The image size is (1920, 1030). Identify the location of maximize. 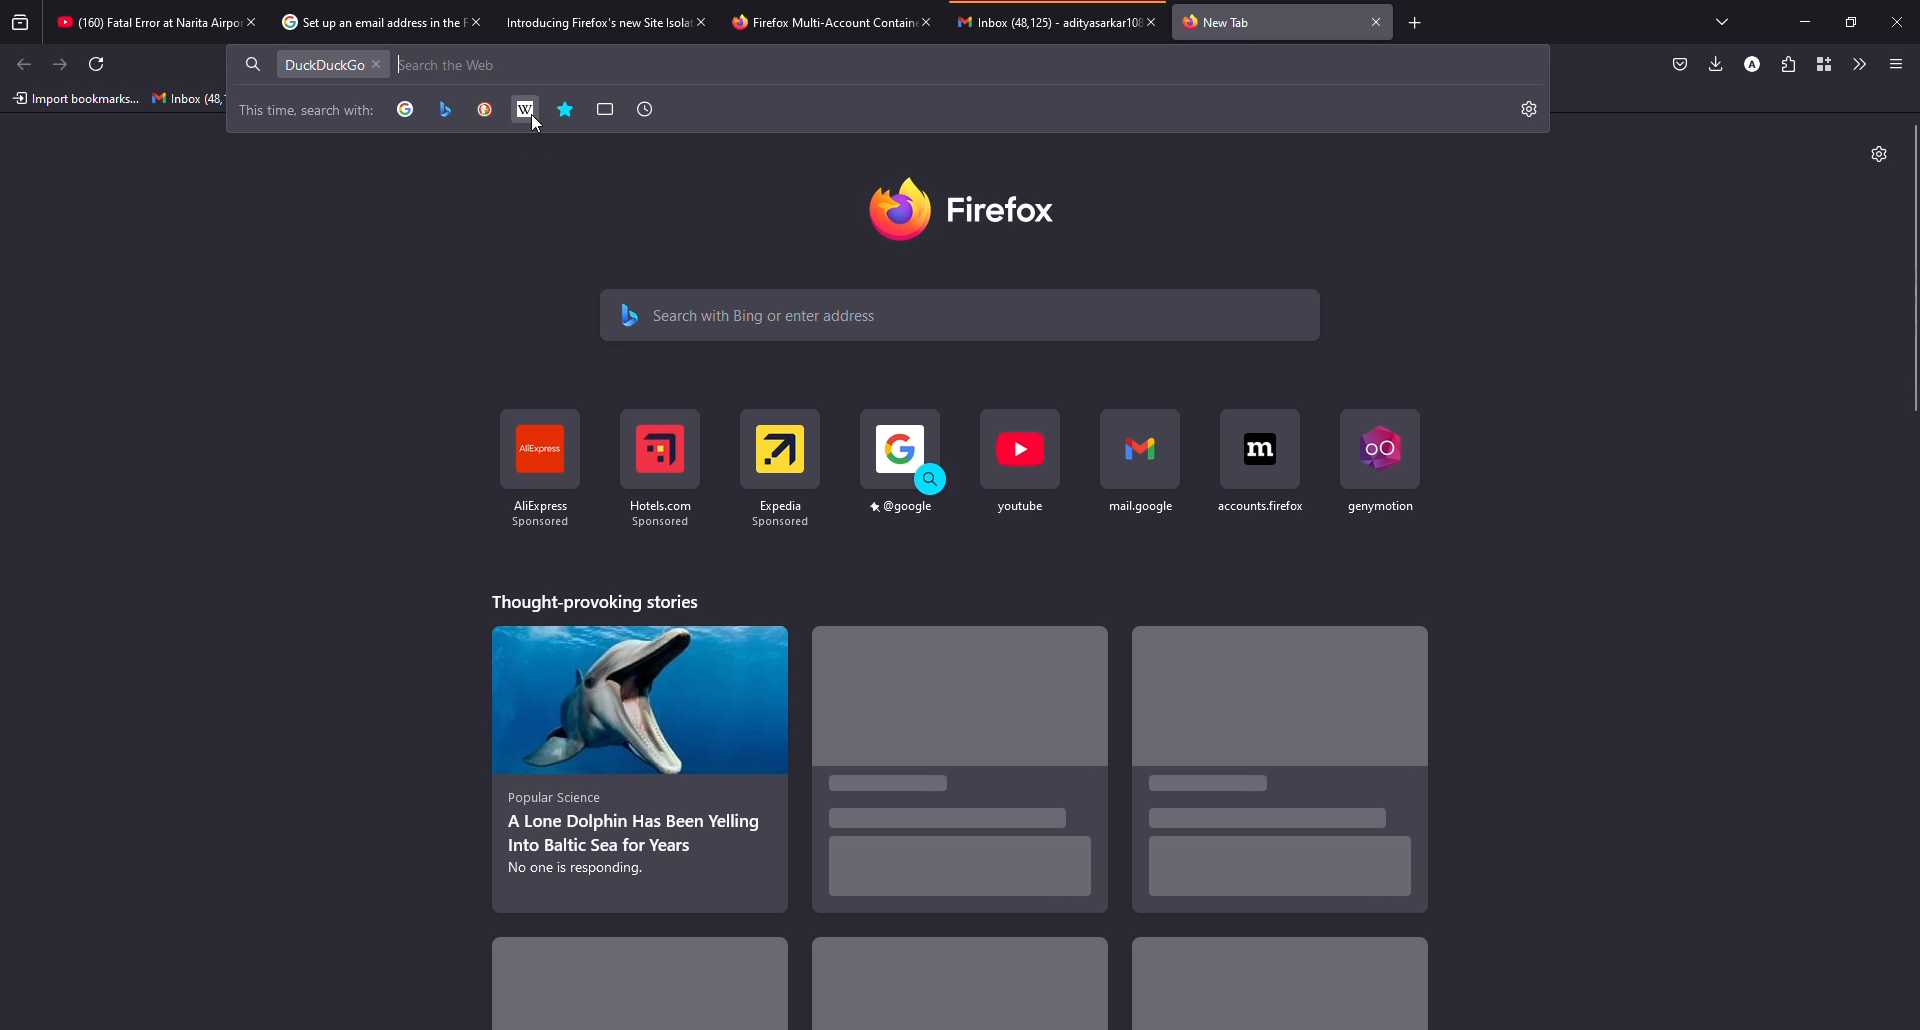
(1848, 22).